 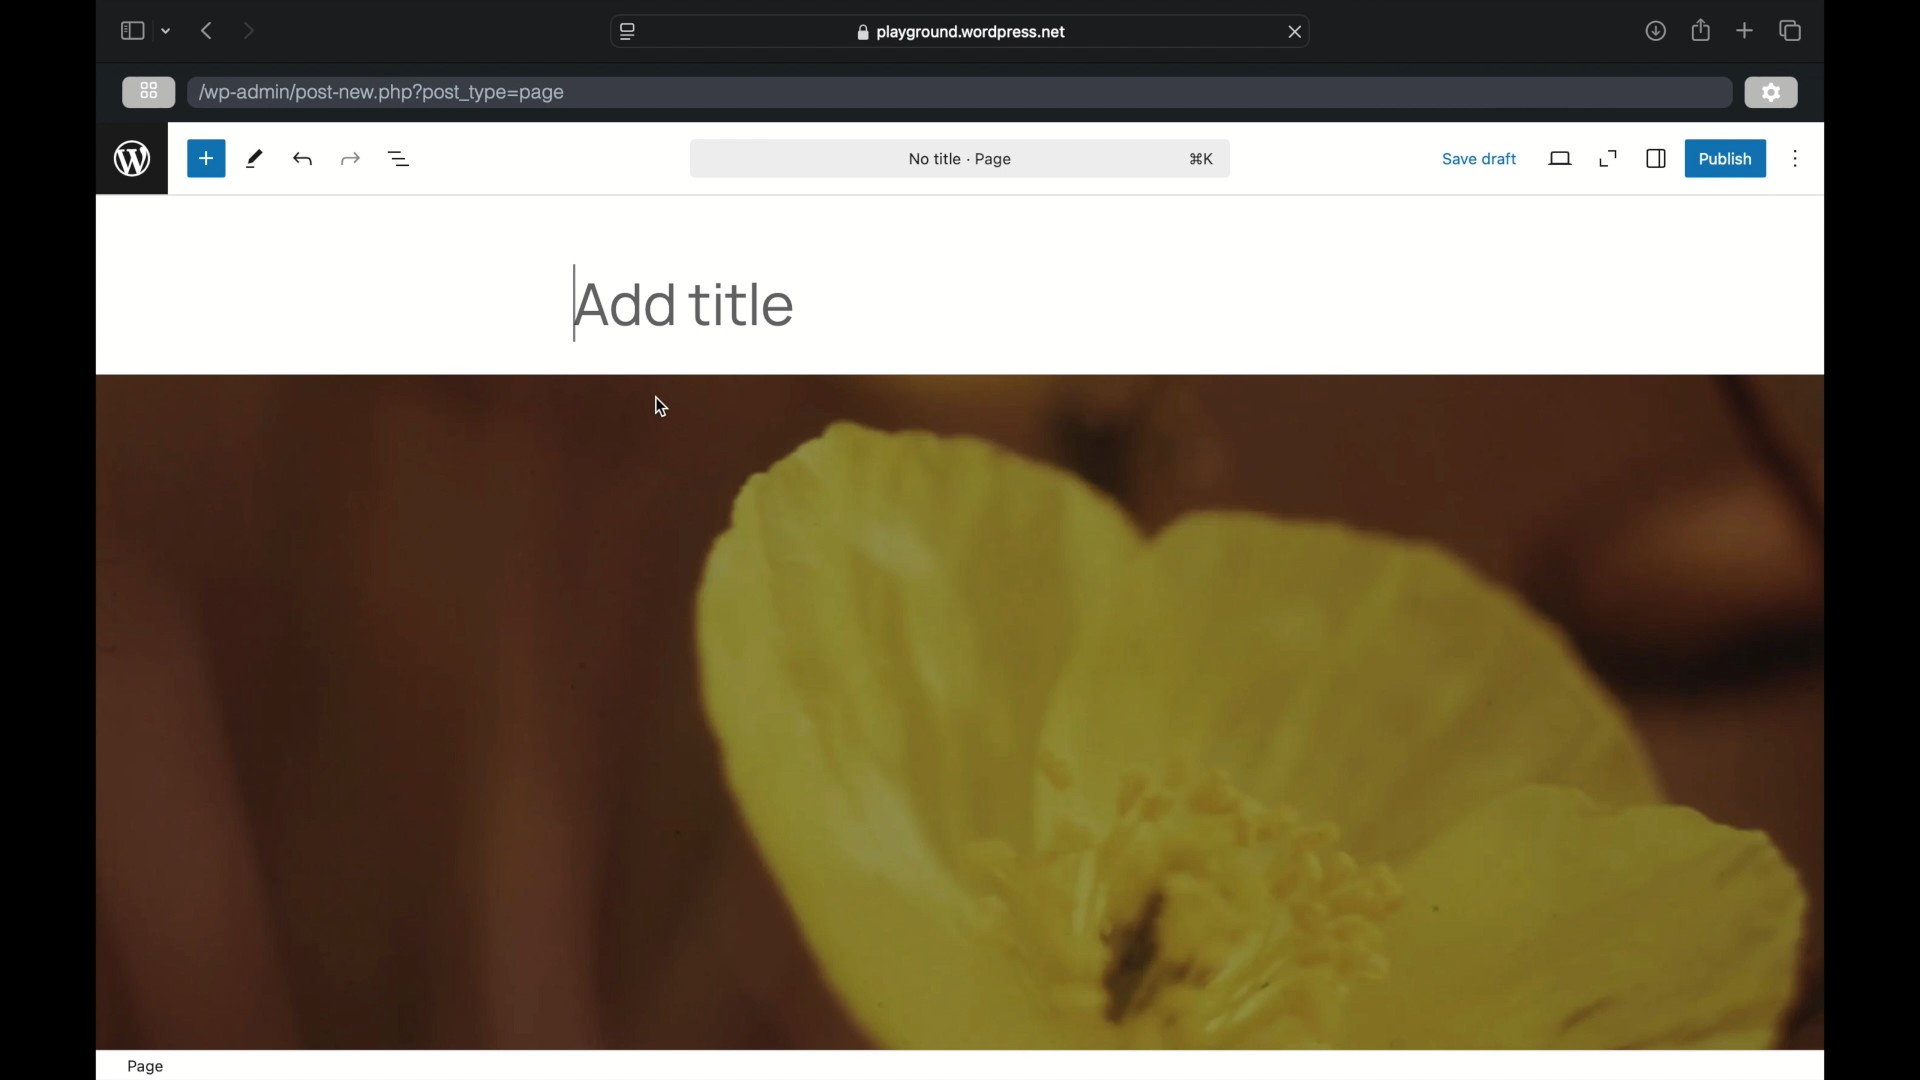 What do you see at coordinates (1482, 160) in the screenshot?
I see `save draft` at bounding box center [1482, 160].